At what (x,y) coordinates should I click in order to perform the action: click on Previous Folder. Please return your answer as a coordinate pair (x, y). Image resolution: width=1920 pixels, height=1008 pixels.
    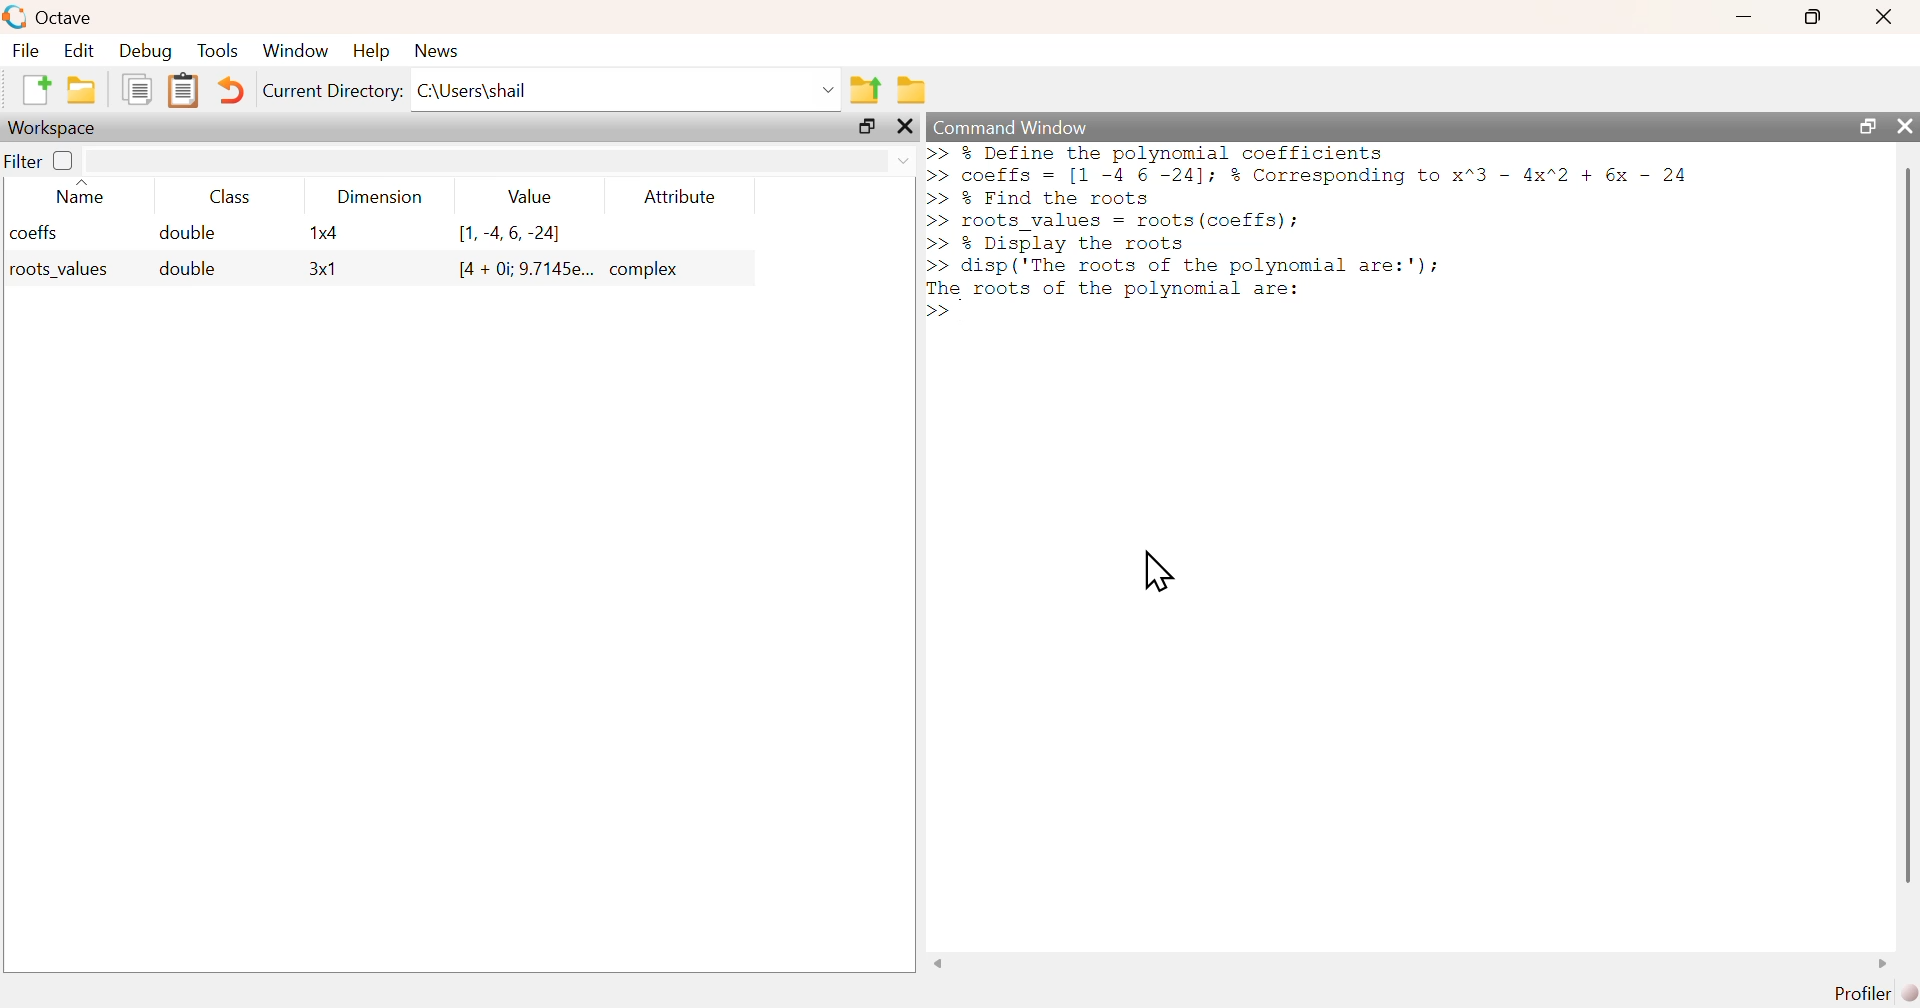
    Looking at the image, I should click on (865, 89).